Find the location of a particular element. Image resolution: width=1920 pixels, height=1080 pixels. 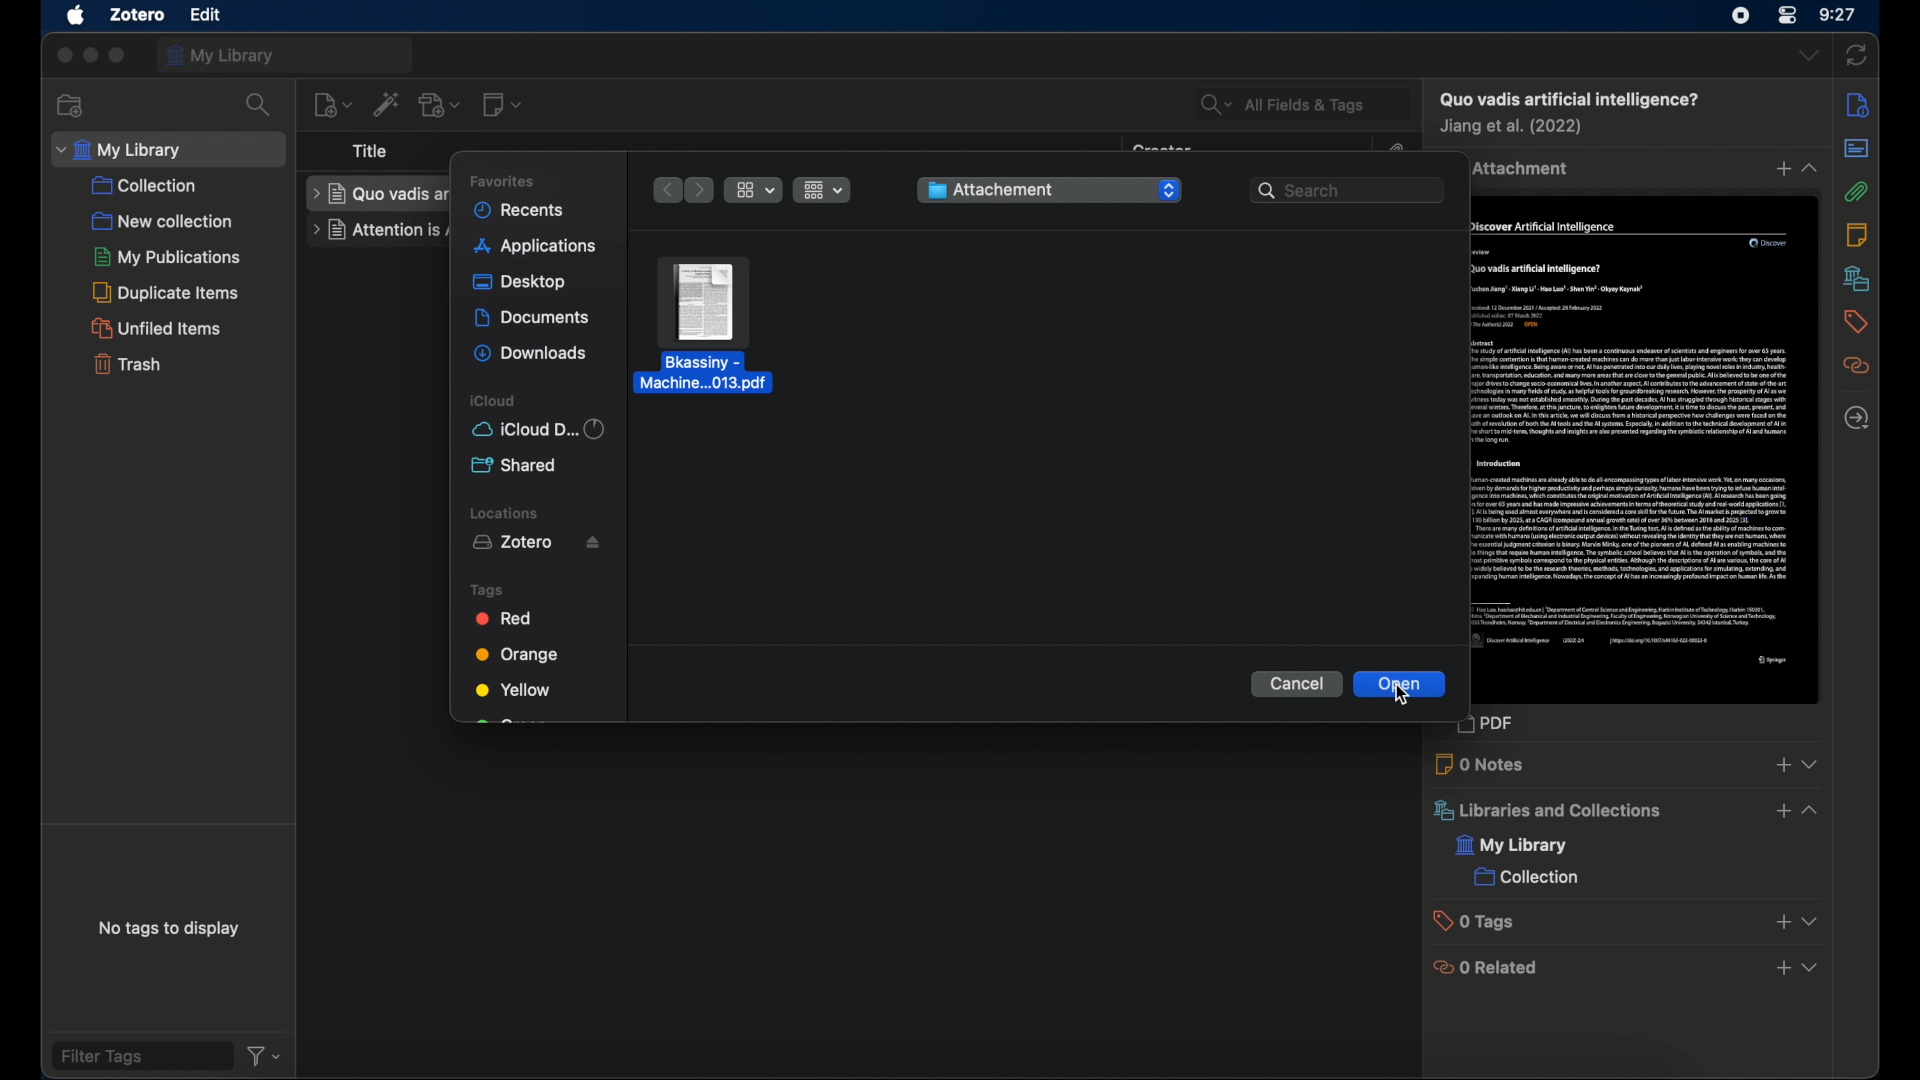

next is located at coordinates (701, 190).